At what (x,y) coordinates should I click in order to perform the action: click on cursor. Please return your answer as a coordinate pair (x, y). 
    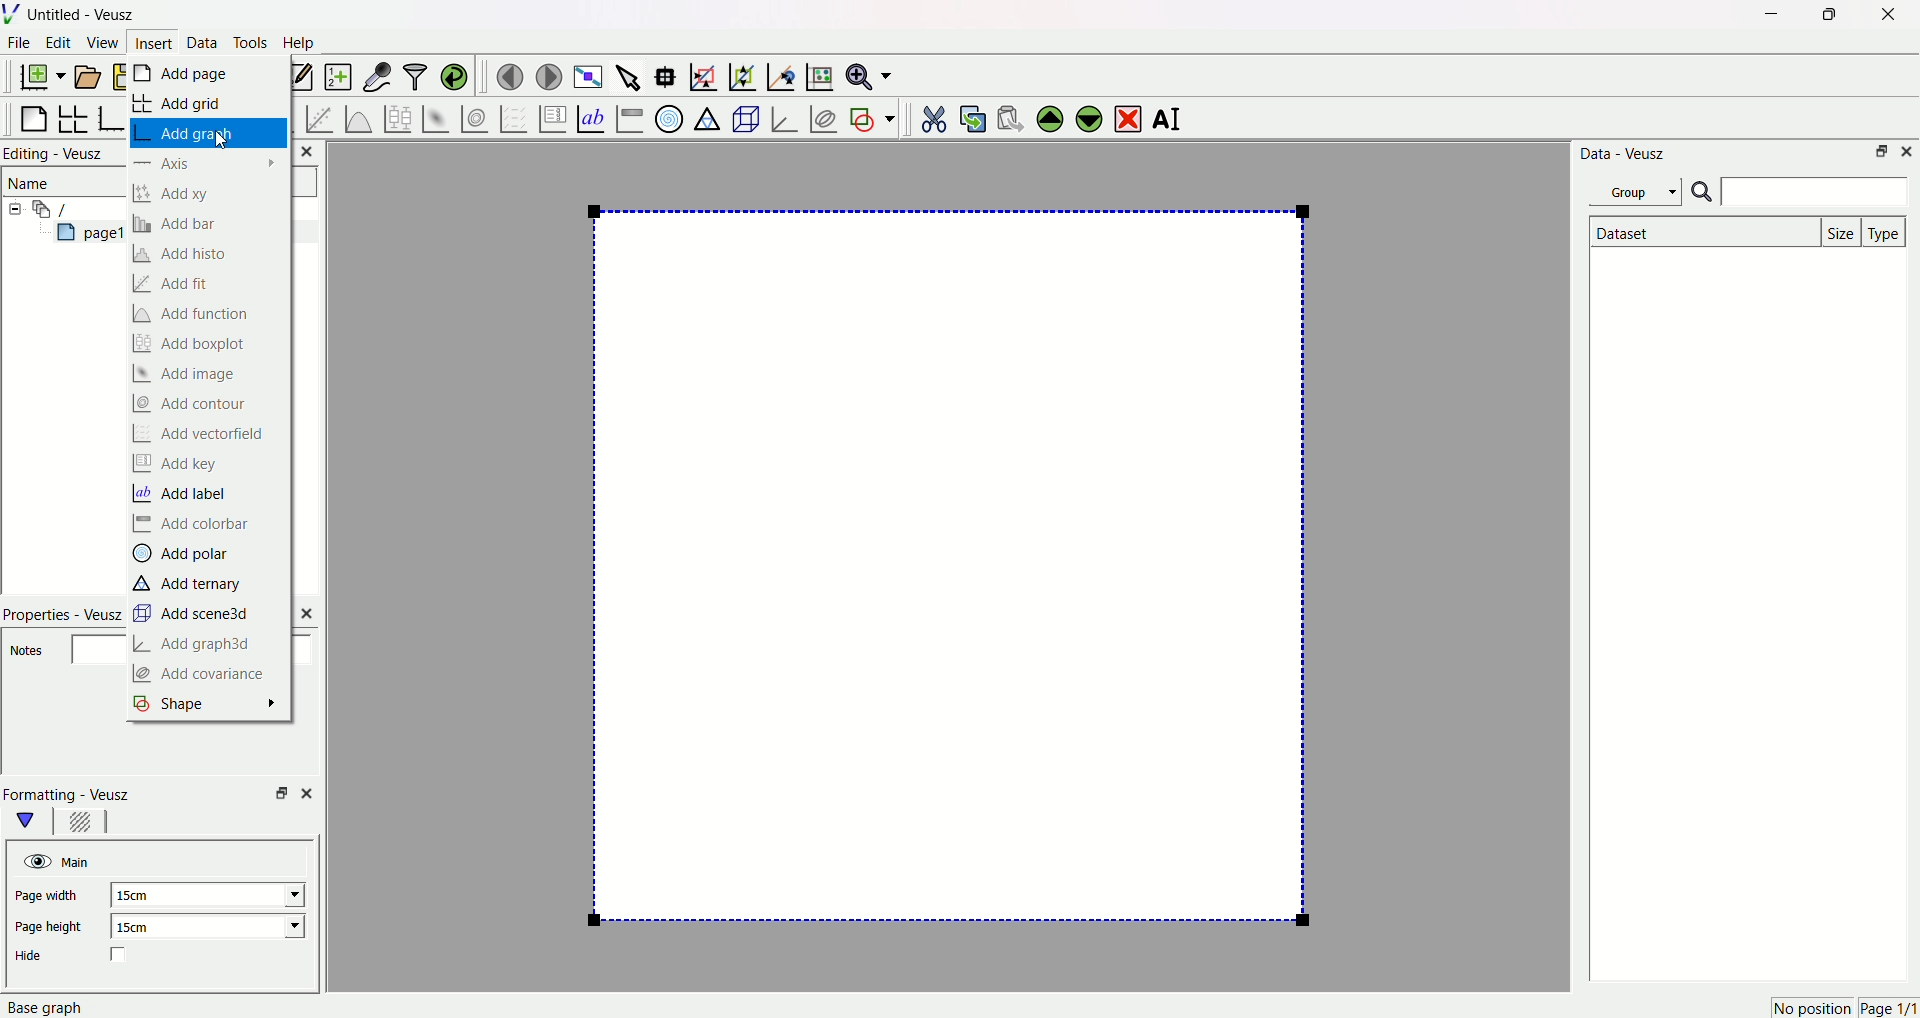
    Looking at the image, I should click on (223, 143).